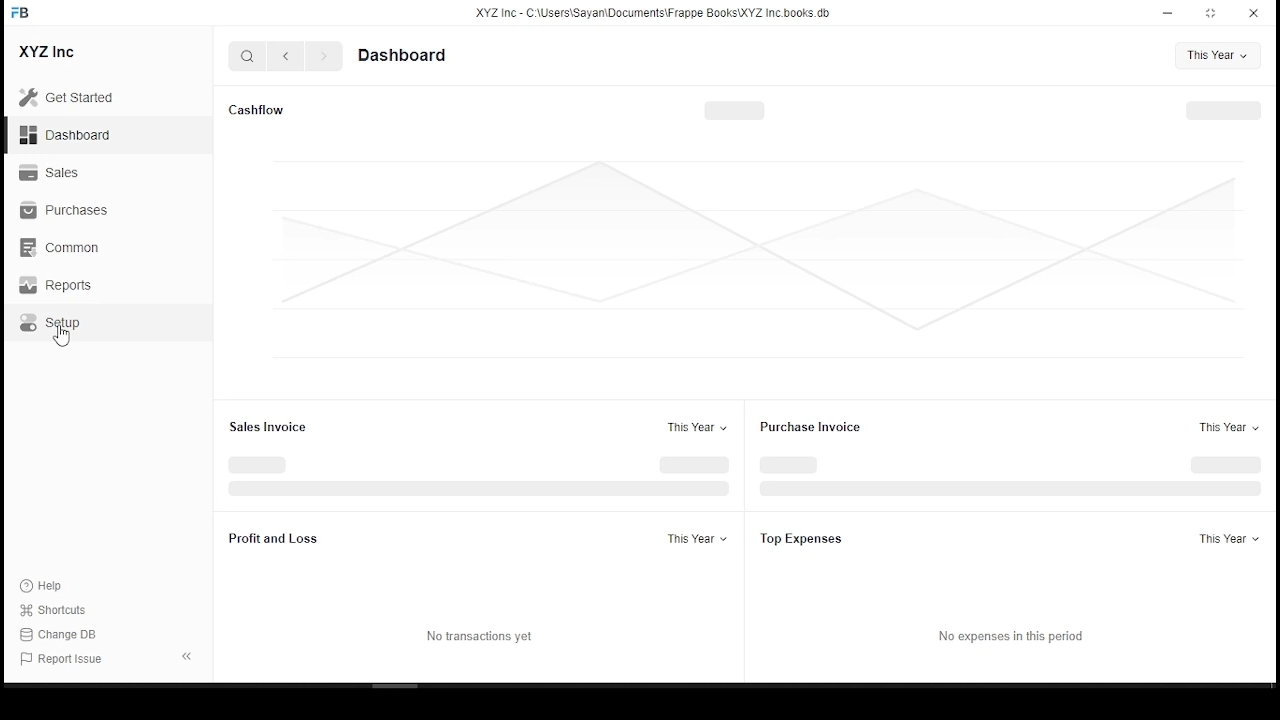  I want to click on top expenses, so click(816, 538).